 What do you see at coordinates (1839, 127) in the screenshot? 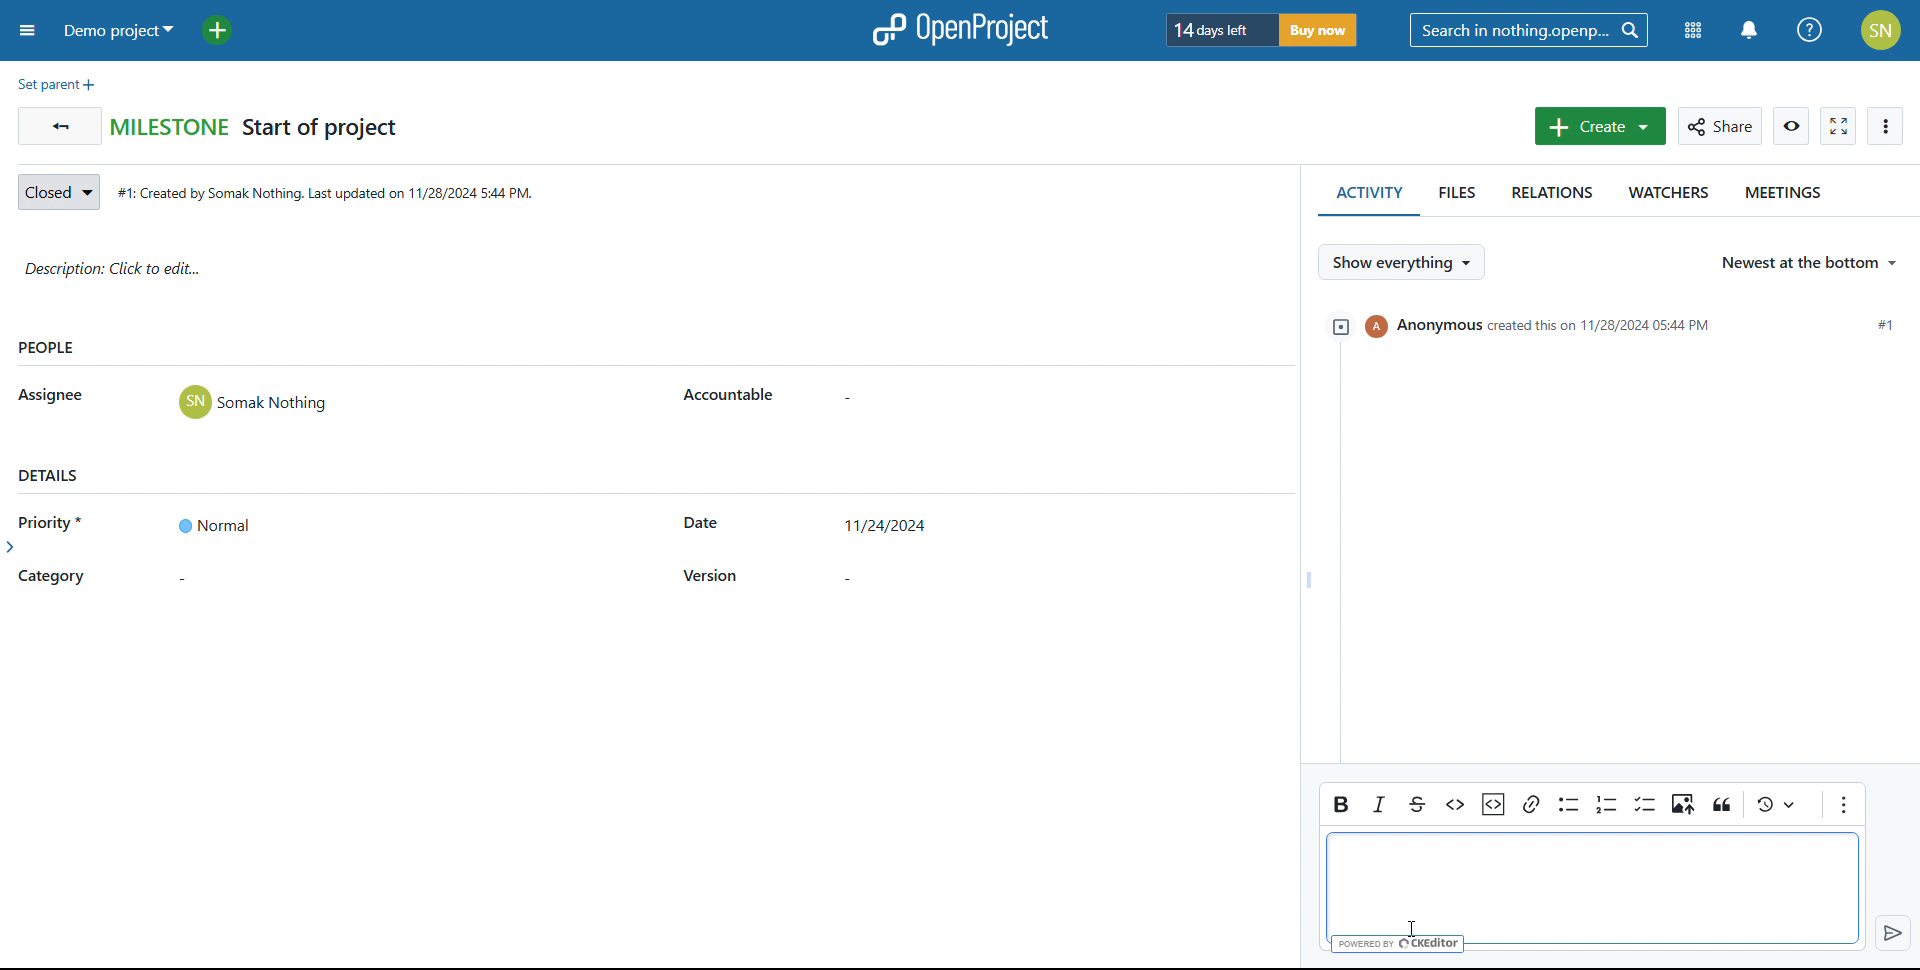
I see `activate zen mode` at bounding box center [1839, 127].